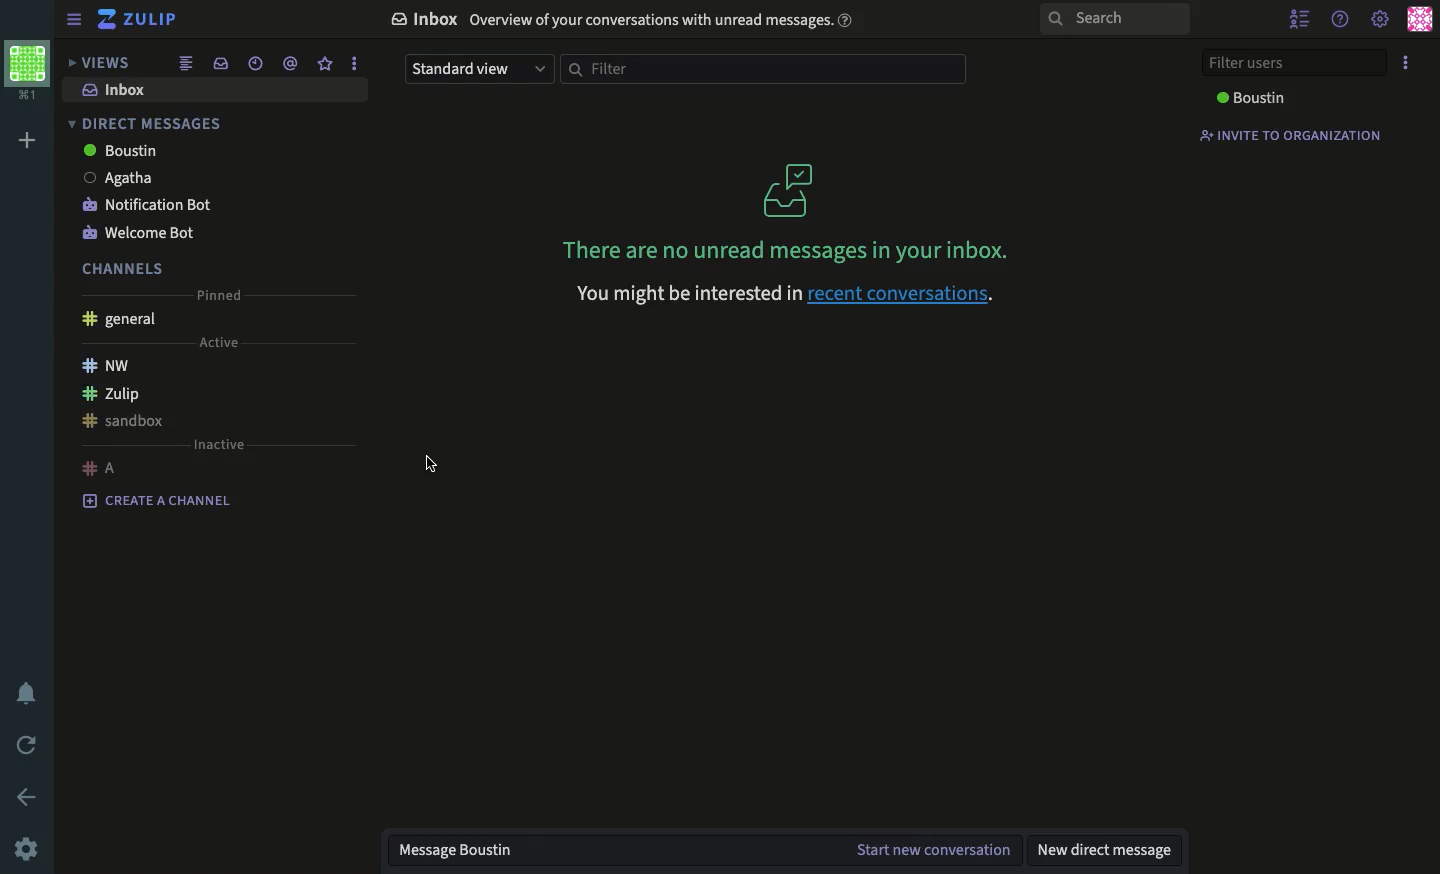  I want to click on Zulip, so click(107, 392).